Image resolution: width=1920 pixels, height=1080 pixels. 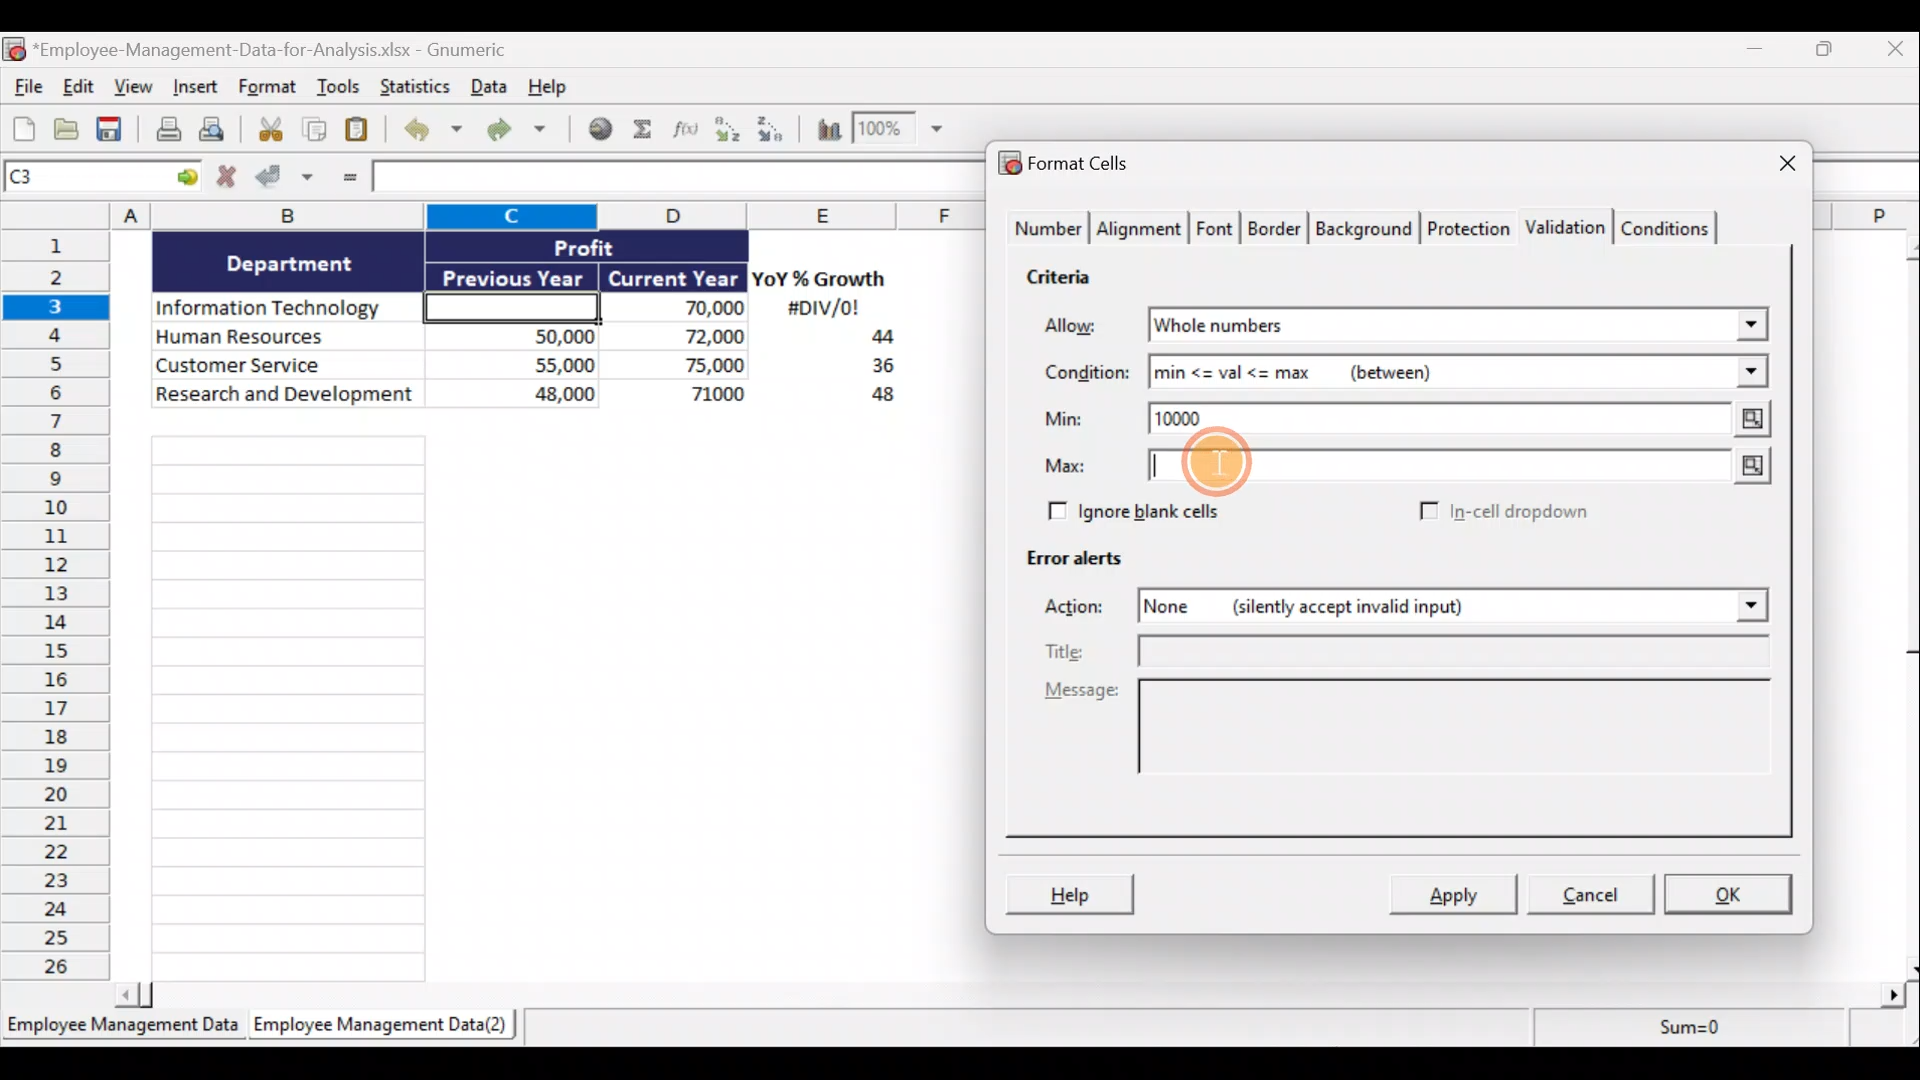 I want to click on 48, so click(x=872, y=398).